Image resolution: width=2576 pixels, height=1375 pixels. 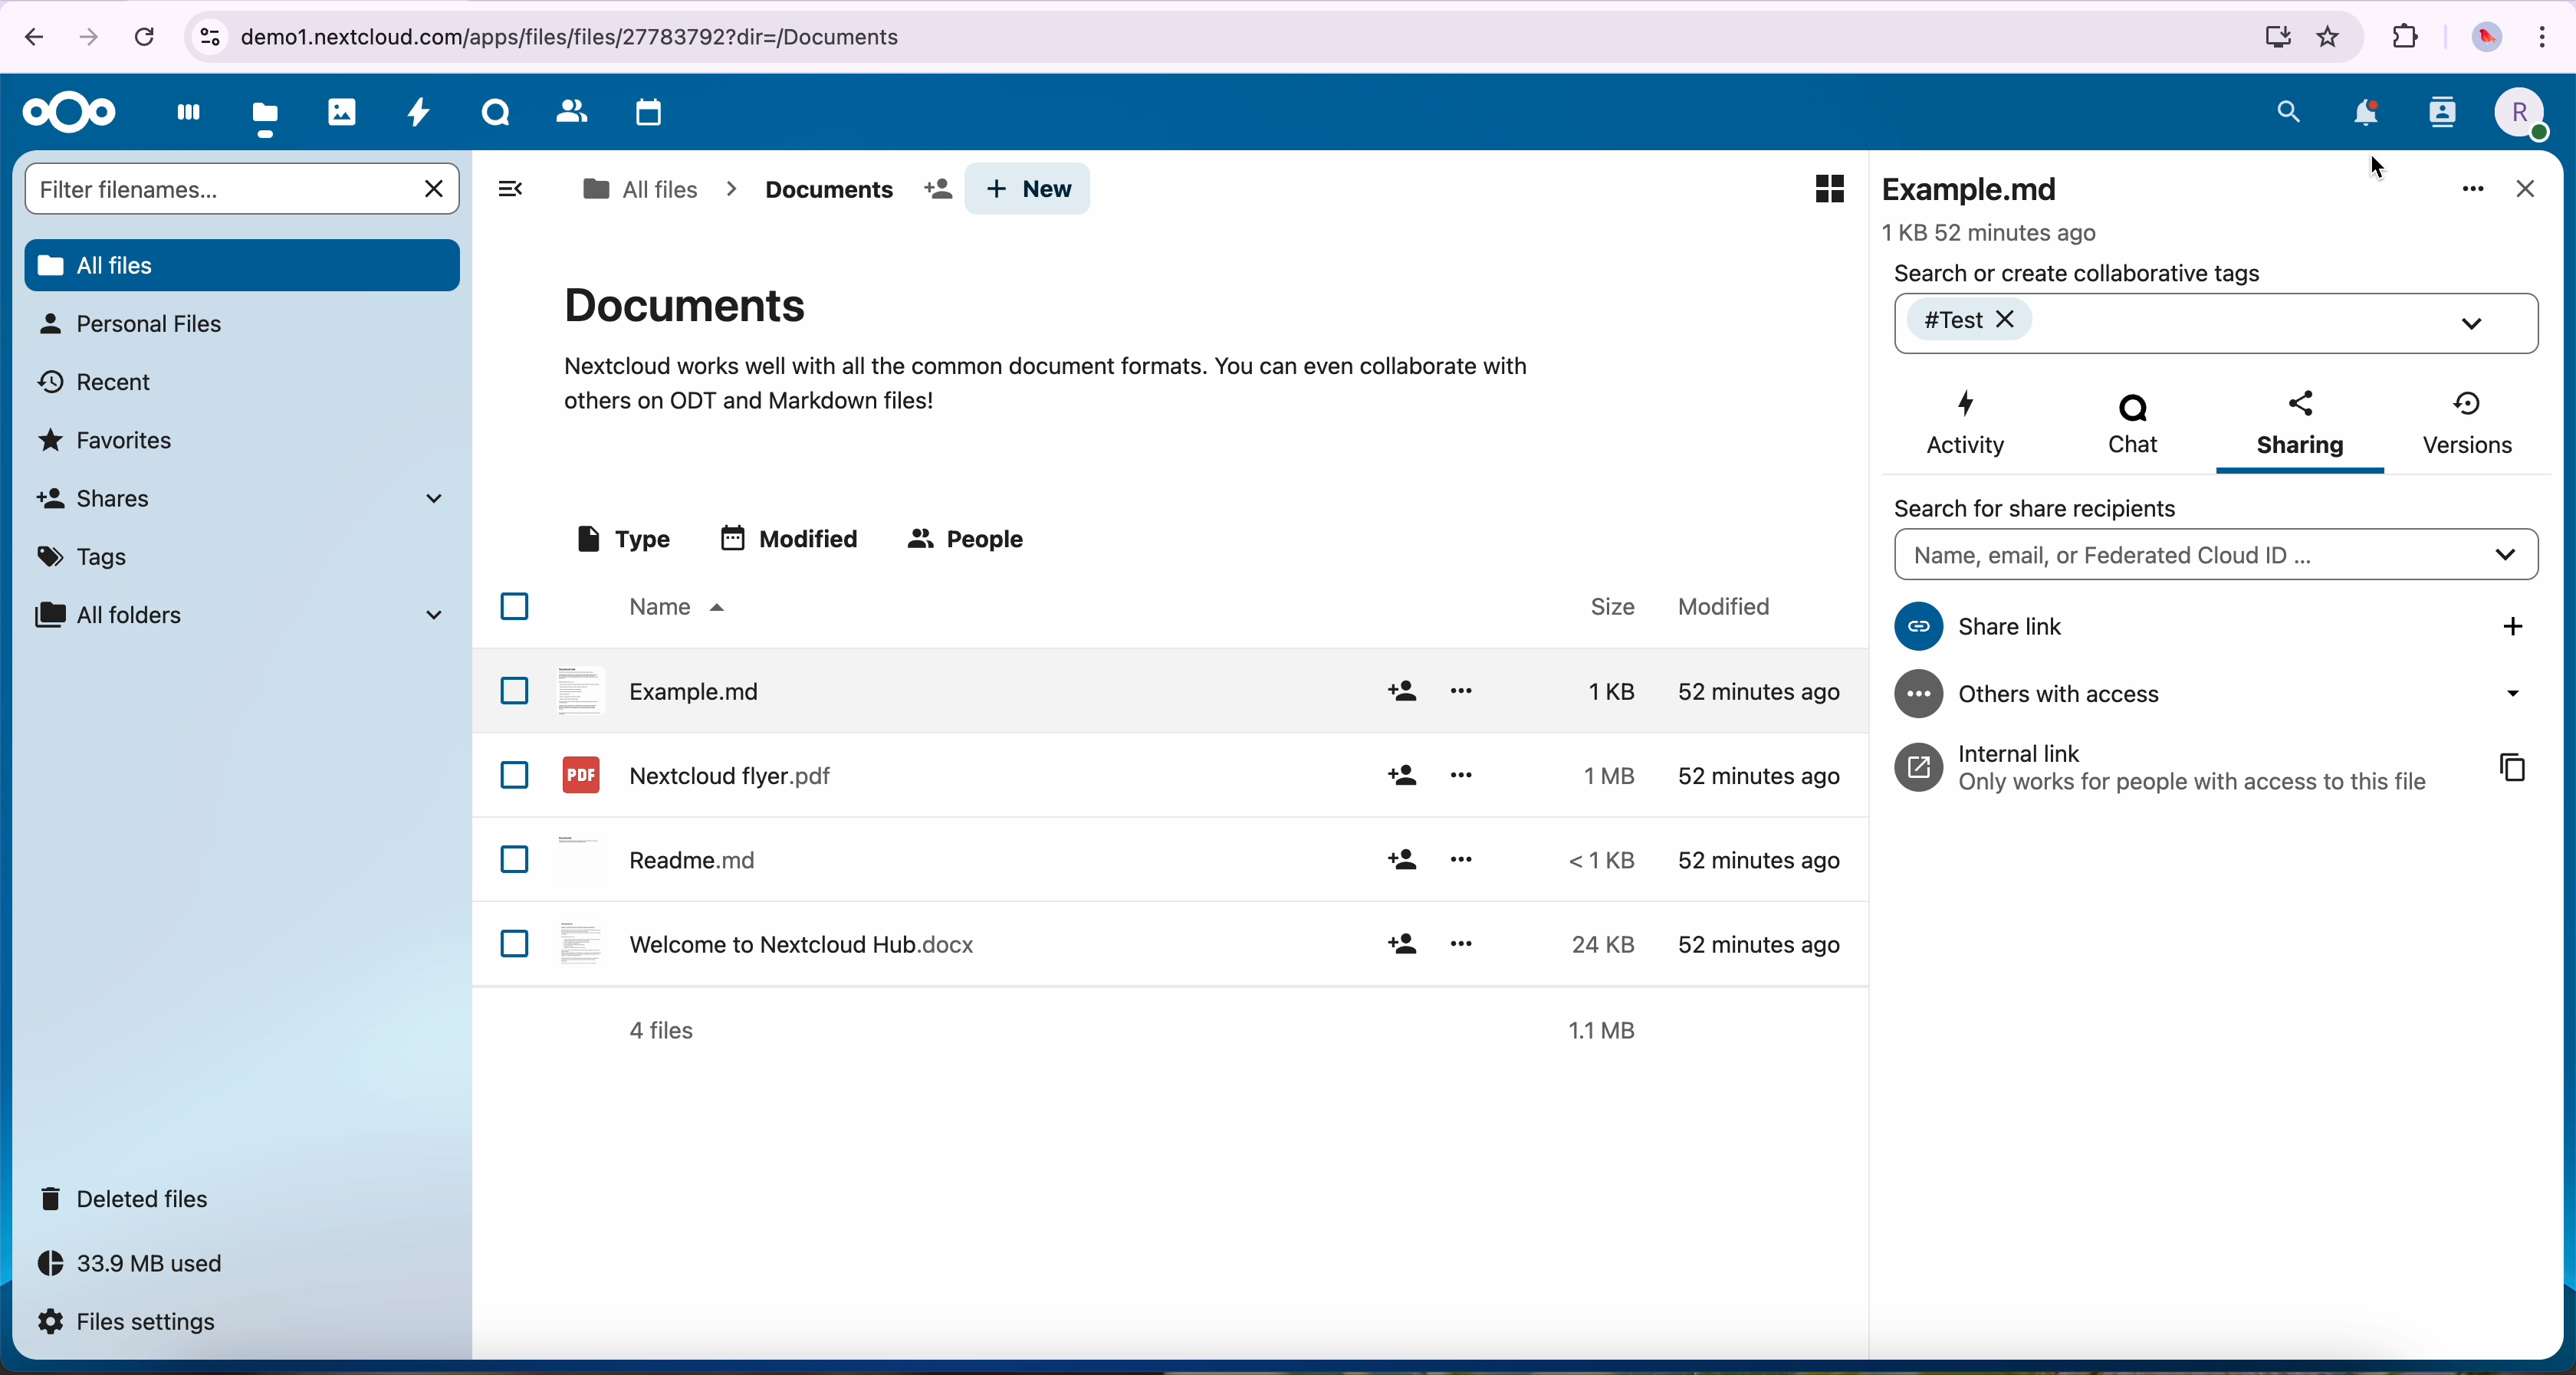 I want to click on cancel, so click(x=143, y=36).